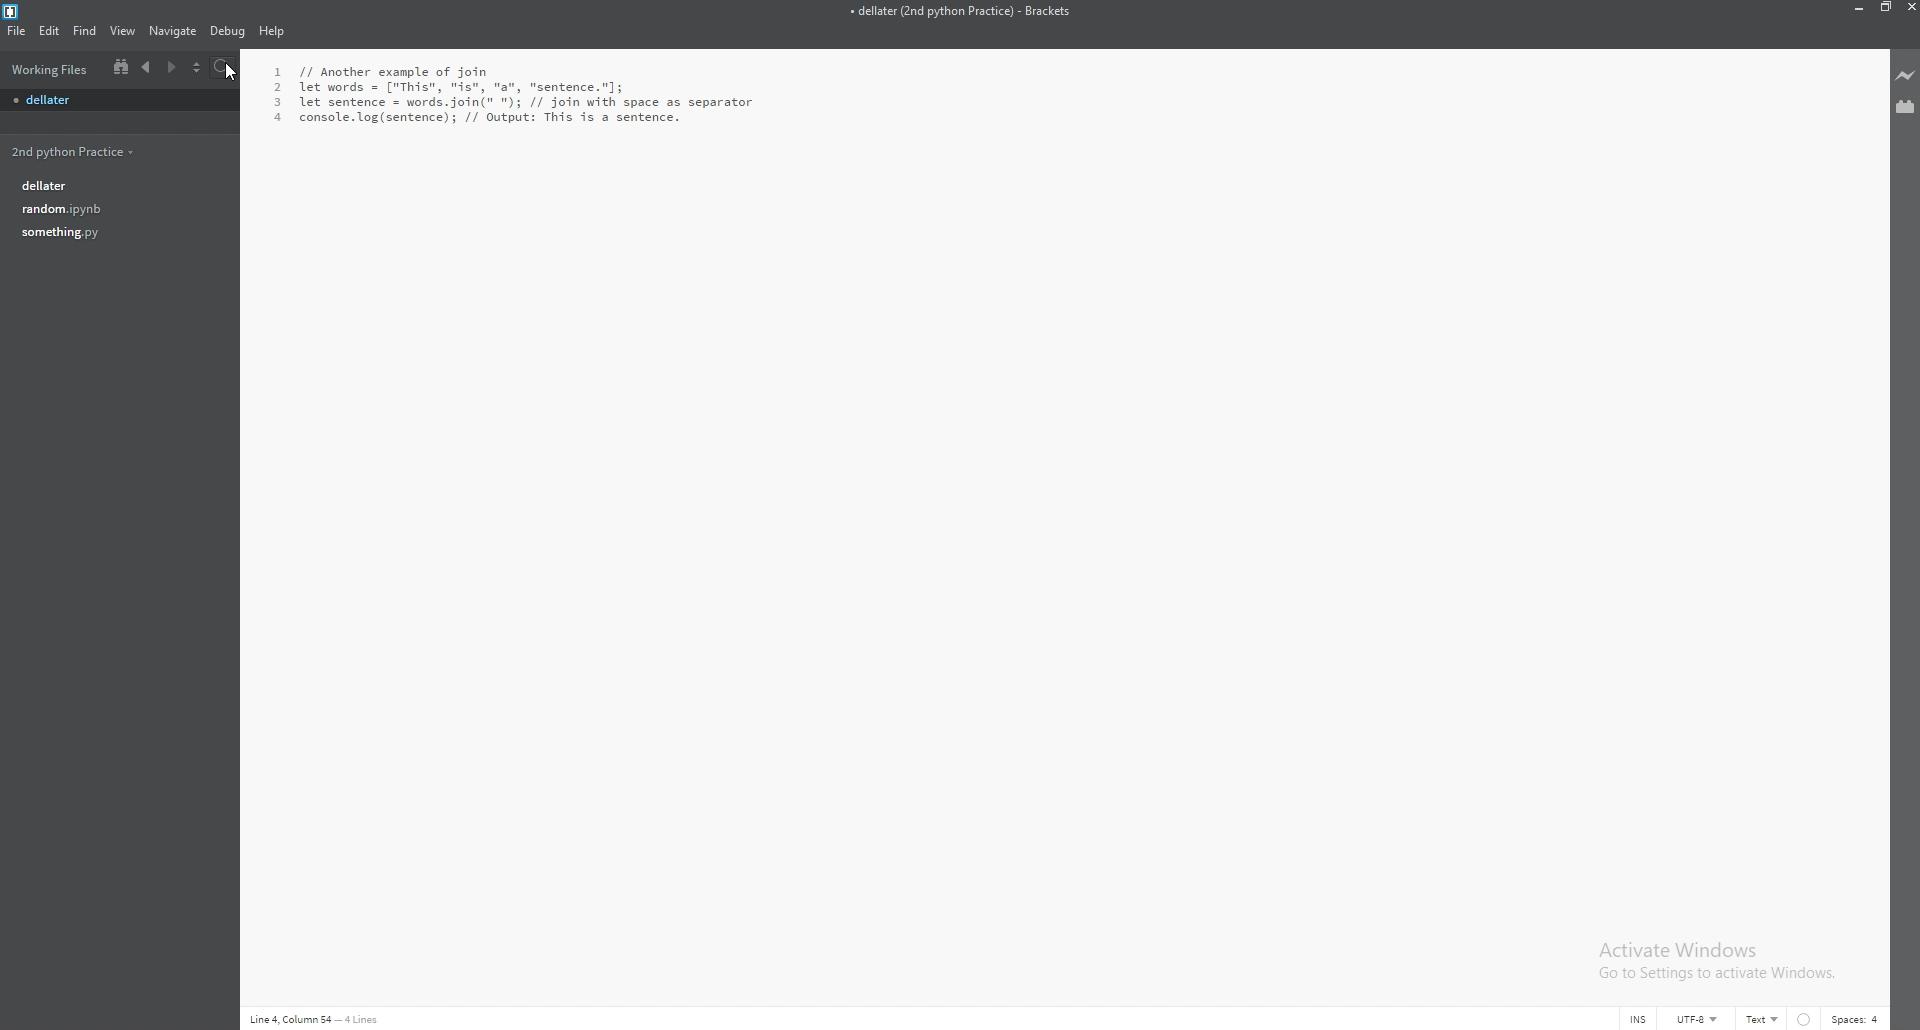 The image size is (1920, 1030). What do you see at coordinates (121, 187) in the screenshot?
I see `dellater` at bounding box center [121, 187].